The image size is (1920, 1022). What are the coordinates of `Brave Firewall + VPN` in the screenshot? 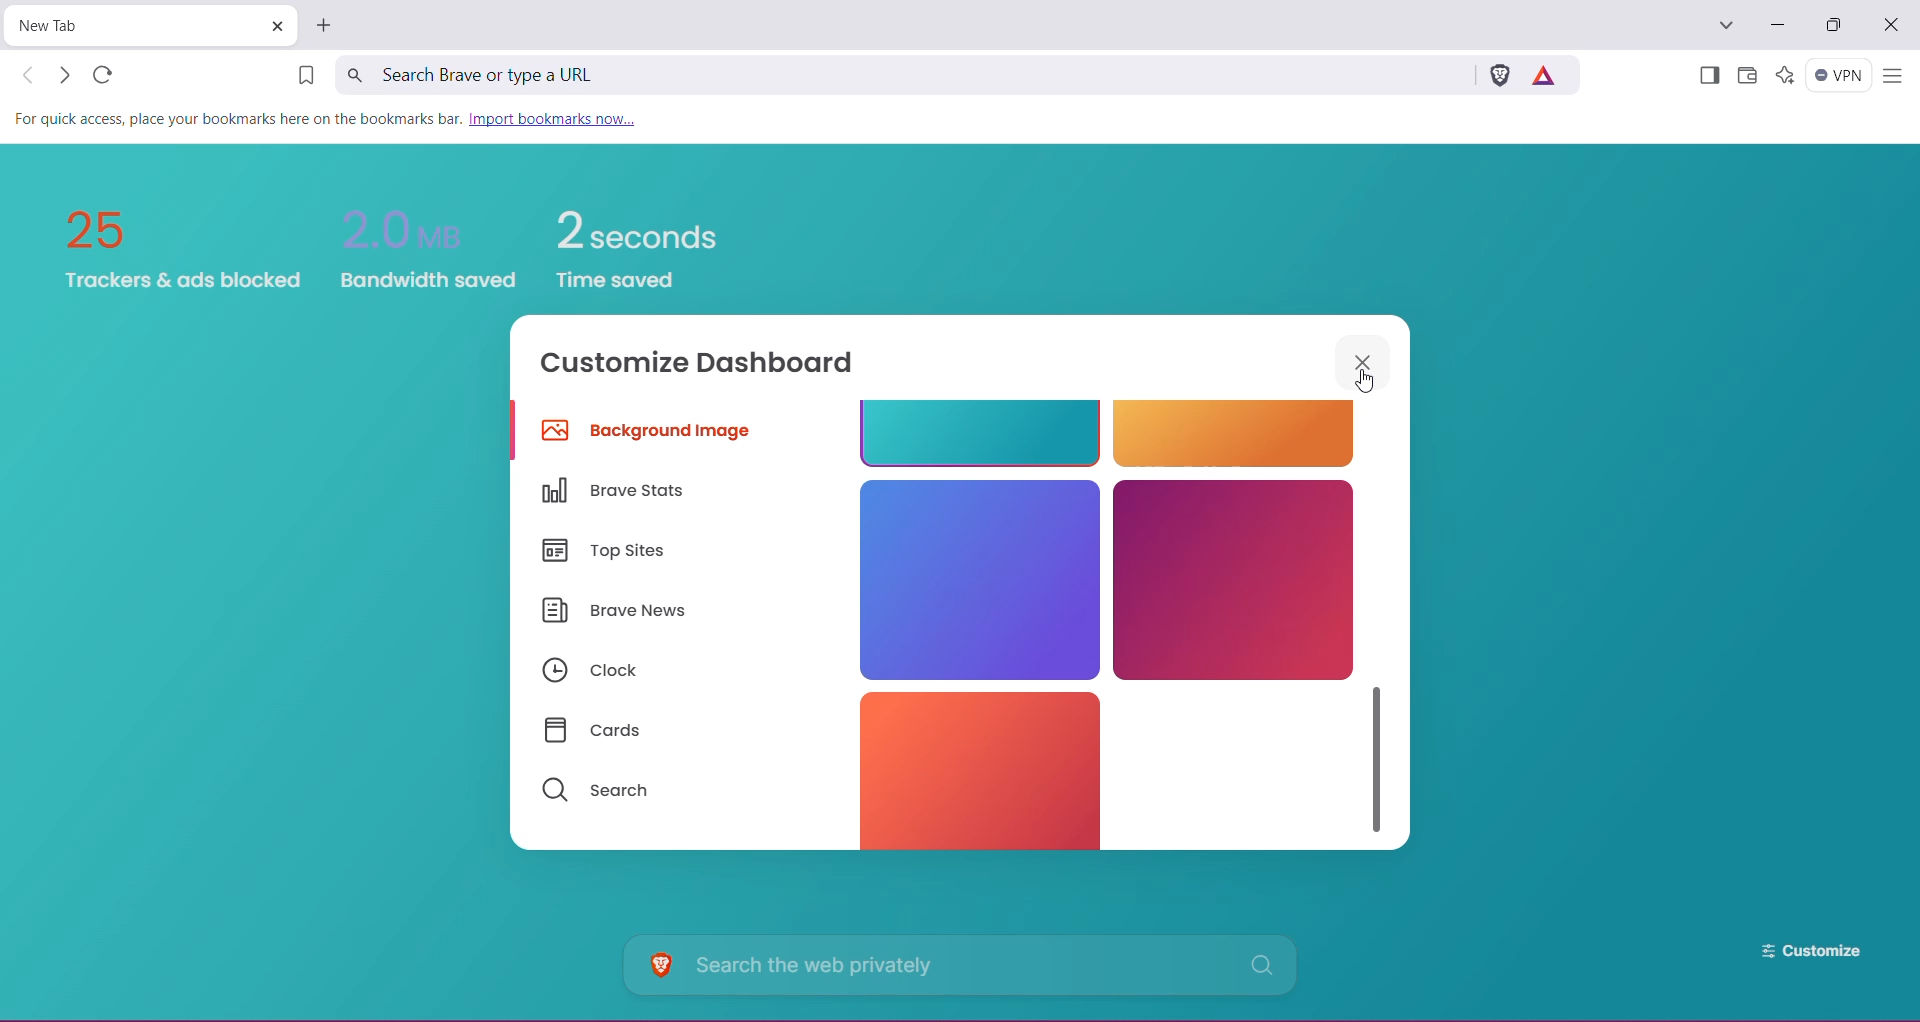 It's located at (1839, 75).